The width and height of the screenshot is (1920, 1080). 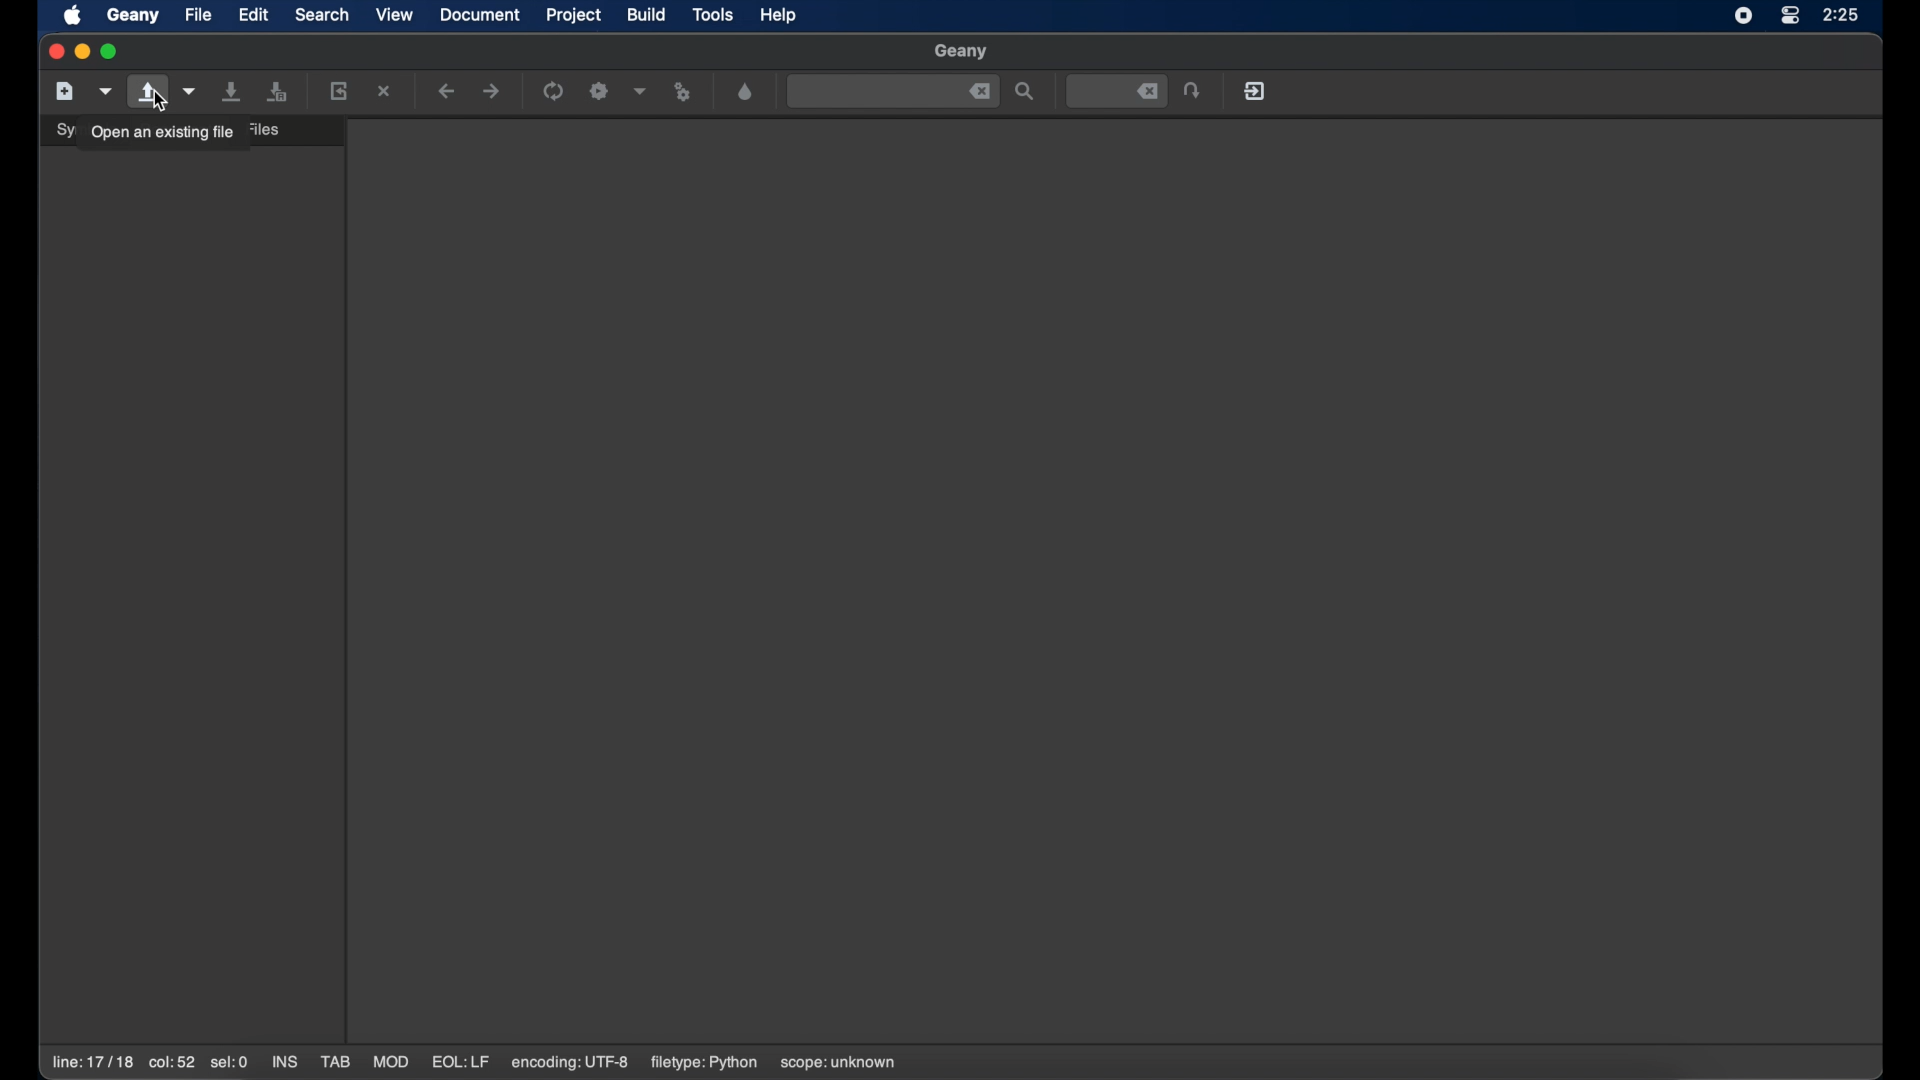 What do you see at coordinates (80, 52) in the screenshot?
I see `minimize` at bounding box center [80, 52].